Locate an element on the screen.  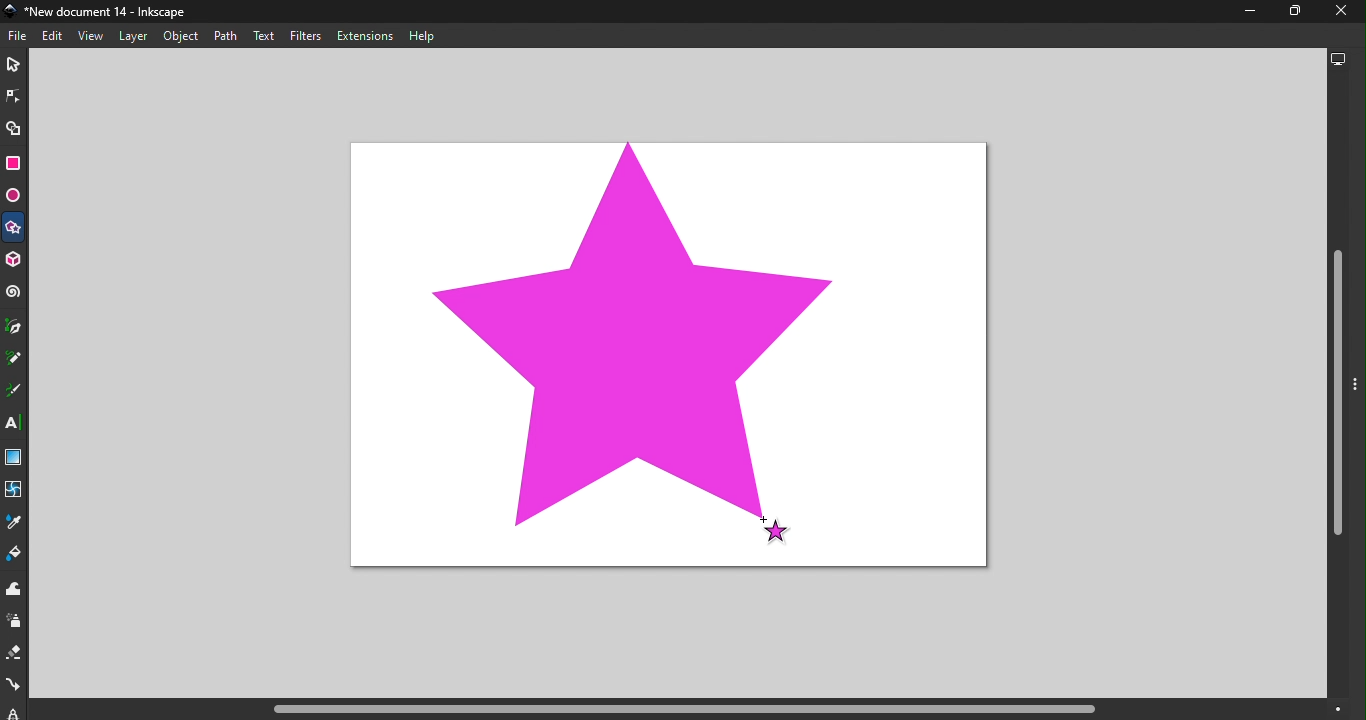
lpe is located at coordinates (9, 711).